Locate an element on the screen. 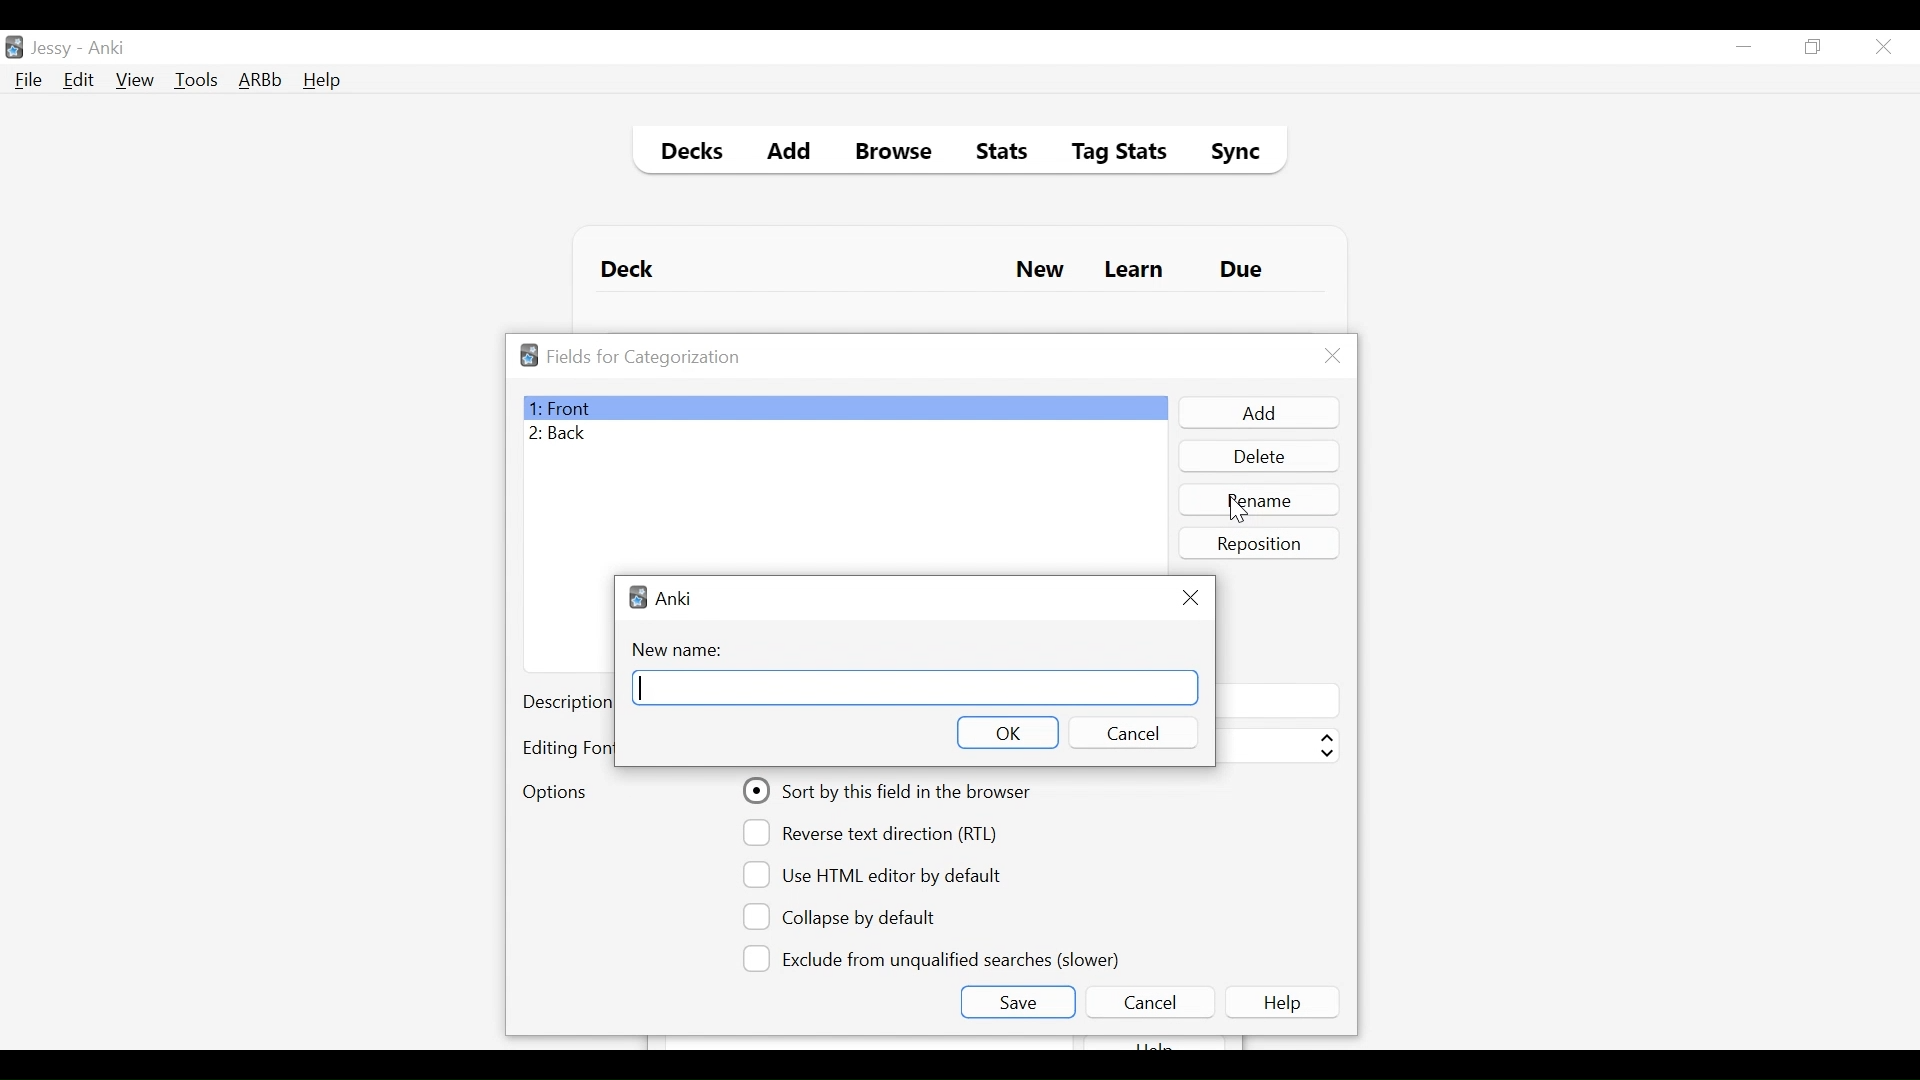 The height and width of the screenshot is (1080, 1920). Anki is located at coordinates (107, 48).